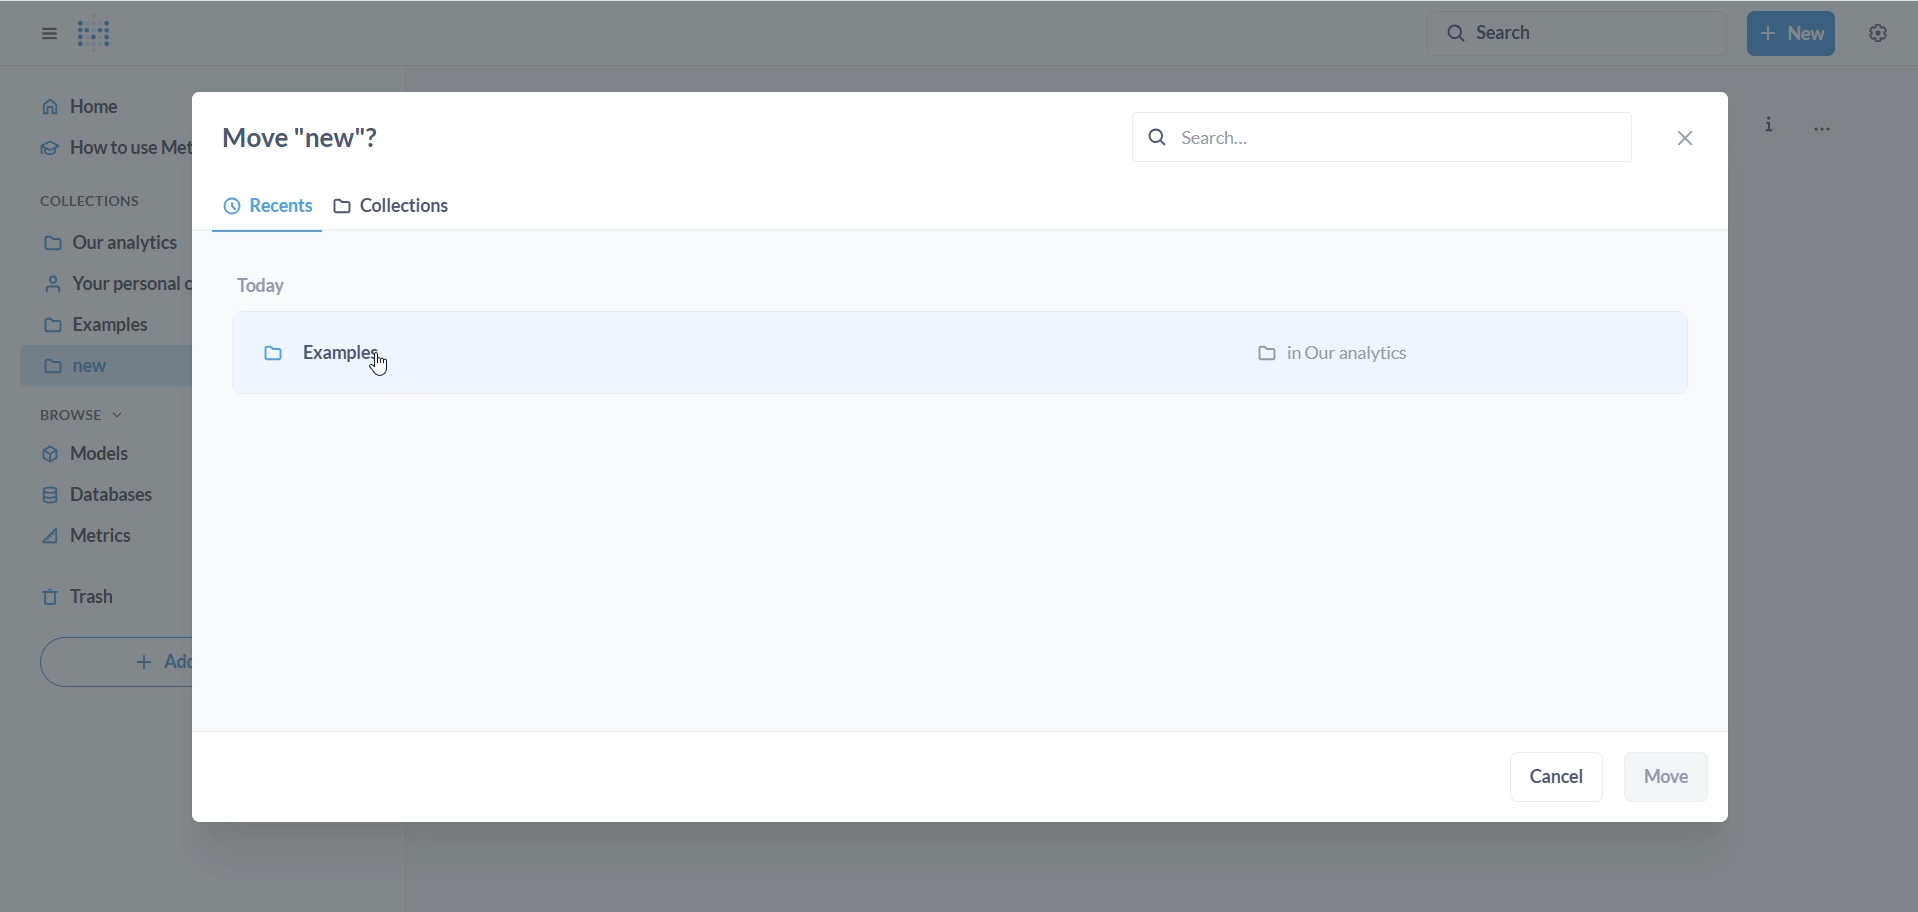 The width and height of the screenshot is (1918, 912). What do you see at coordinates (381, 364) in the screenshot?
I see `CURSOR` at bounding box center [381, 364].